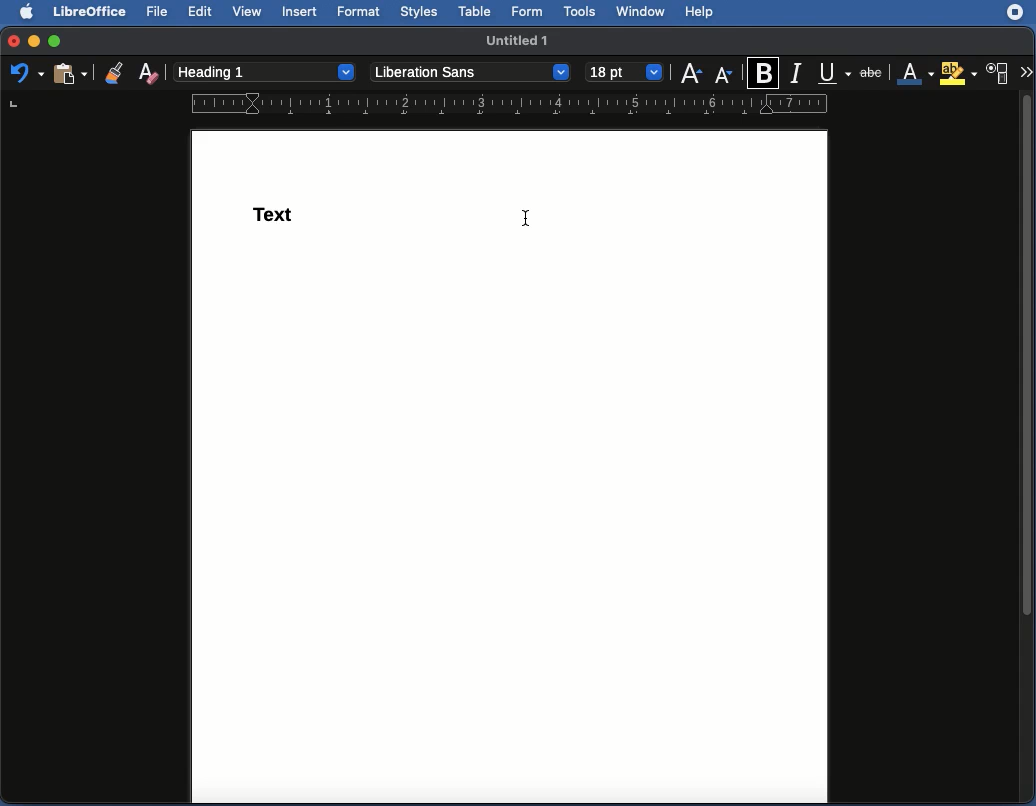 The image size is (1036, 806). What do you see at coordinates (530, 12) in the screenshot?
I see `Form` at bounding box center [530, 12].